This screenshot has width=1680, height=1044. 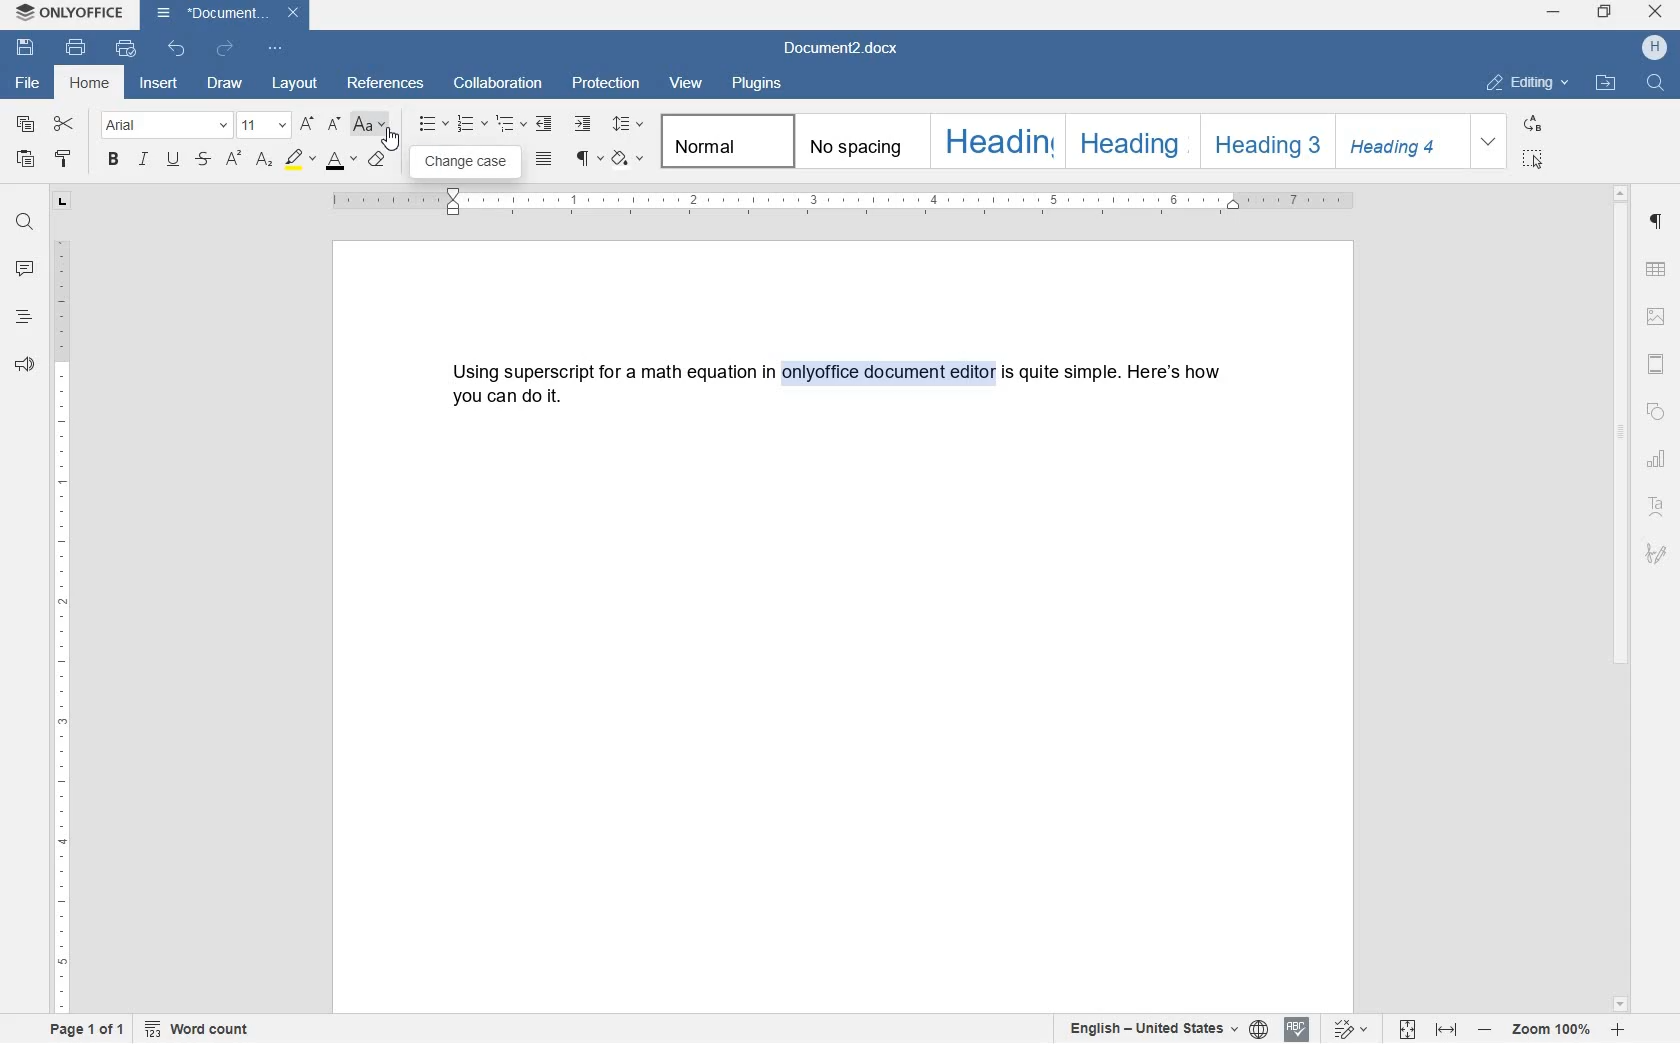 What do you see at coordinates (1533, 161) in the screenshot?
I see `SELECT ALL` at bounding box center [1533, 161].